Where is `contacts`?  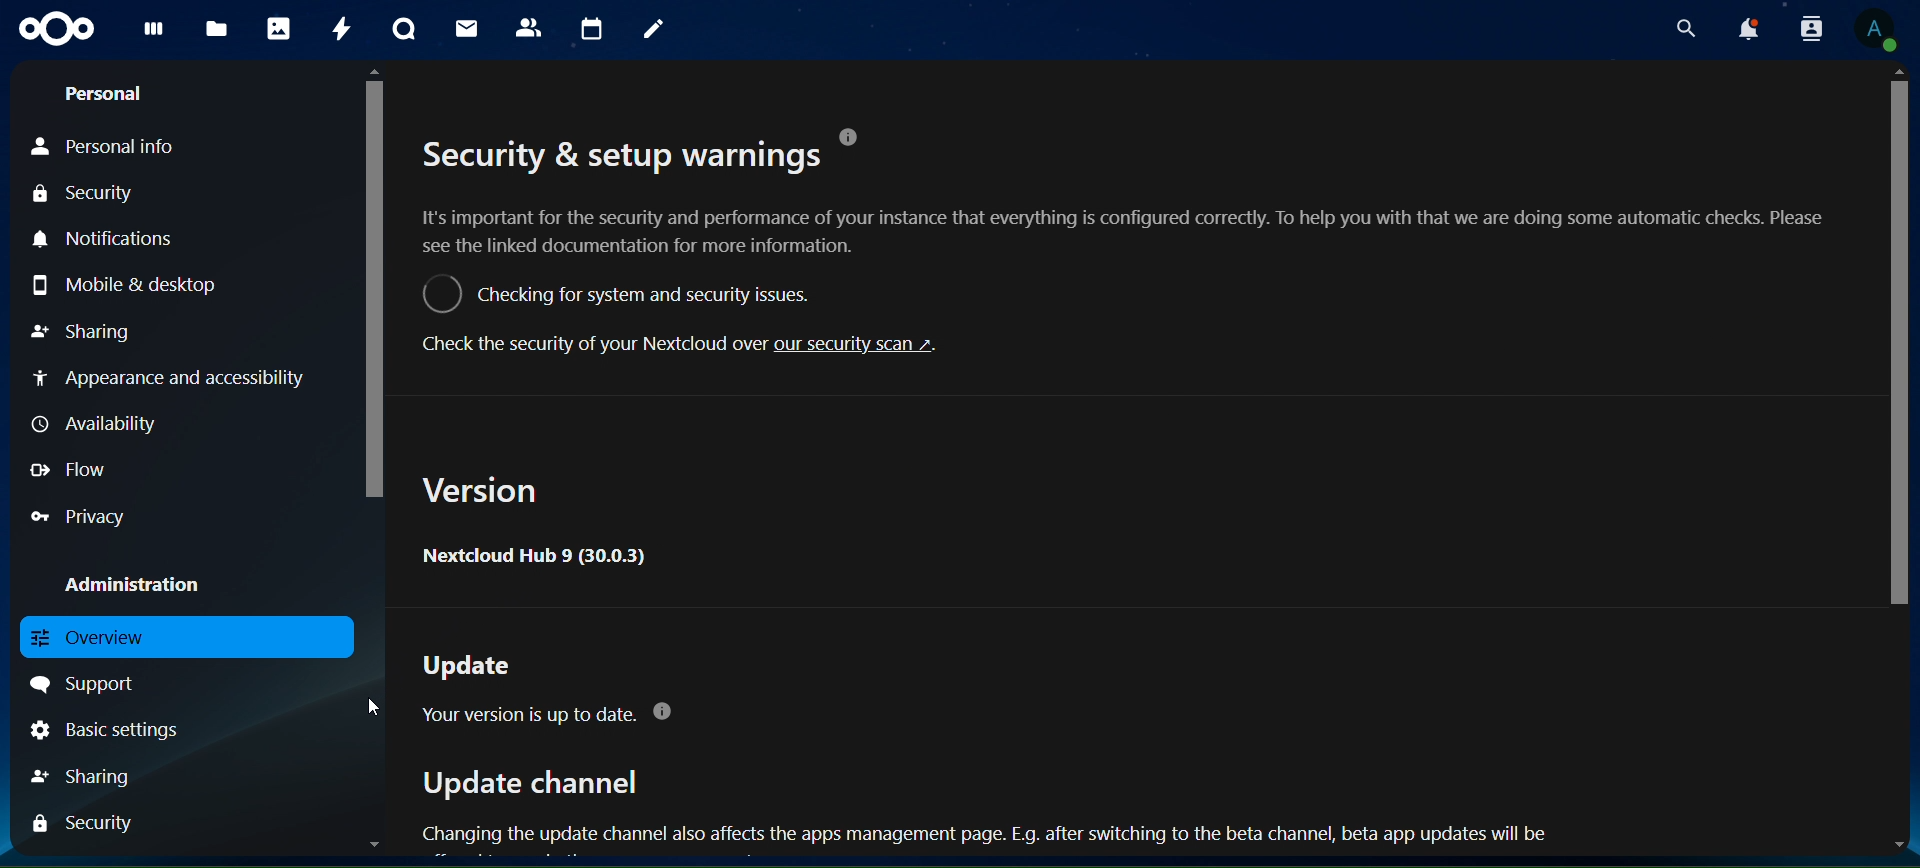 contacts is located at coordinates (529, 28).